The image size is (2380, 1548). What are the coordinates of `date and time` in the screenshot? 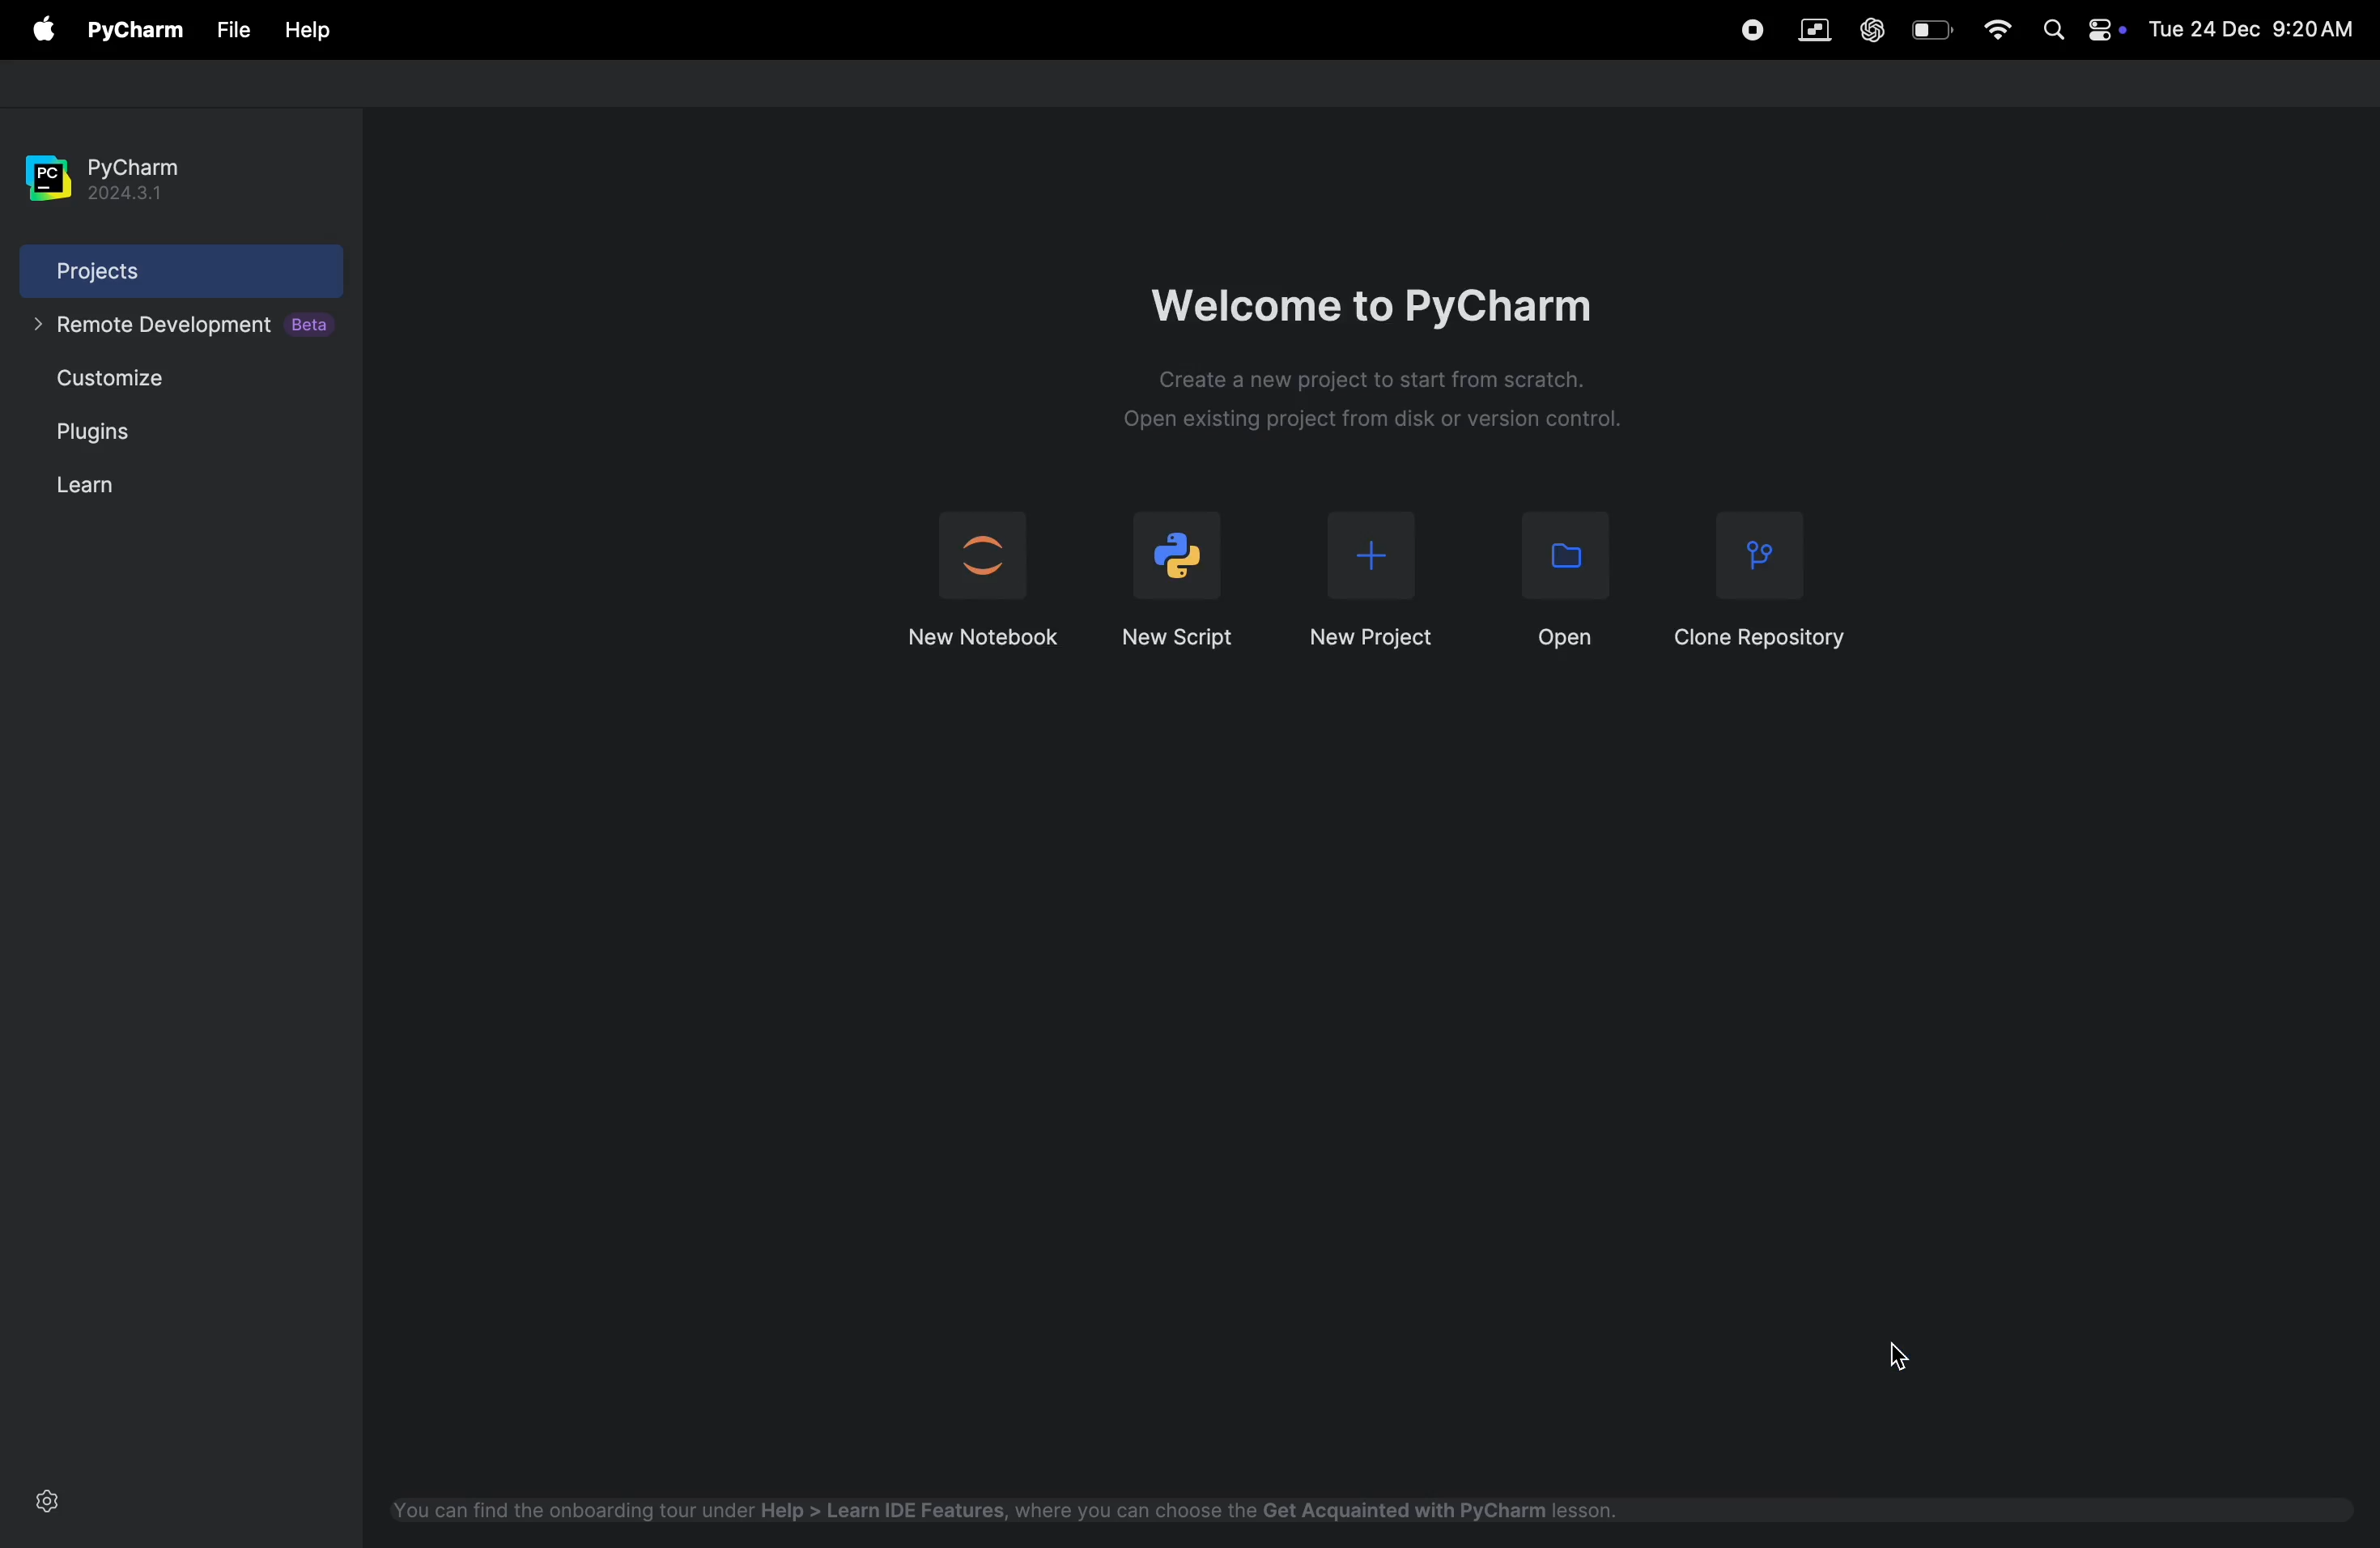 It's located at (2257, 27).